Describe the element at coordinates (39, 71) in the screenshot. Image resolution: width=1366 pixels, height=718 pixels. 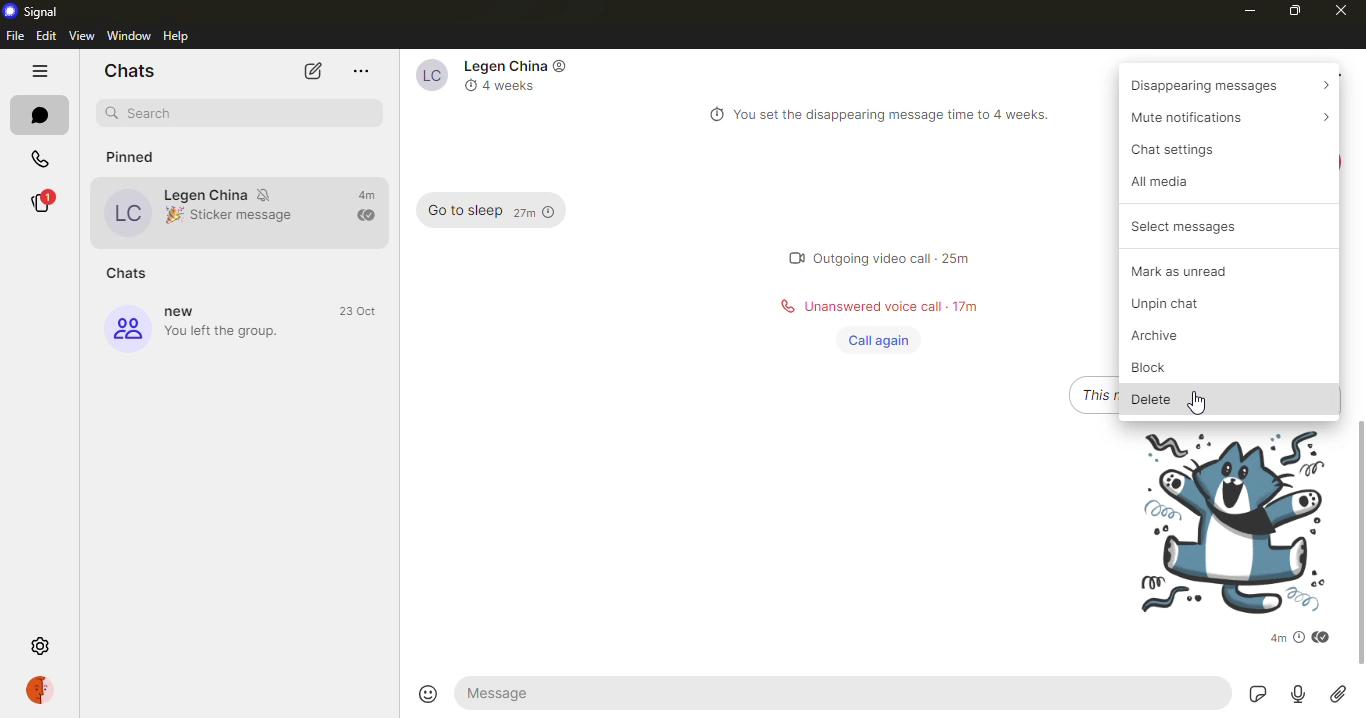
I see `hide tabs` at that location.